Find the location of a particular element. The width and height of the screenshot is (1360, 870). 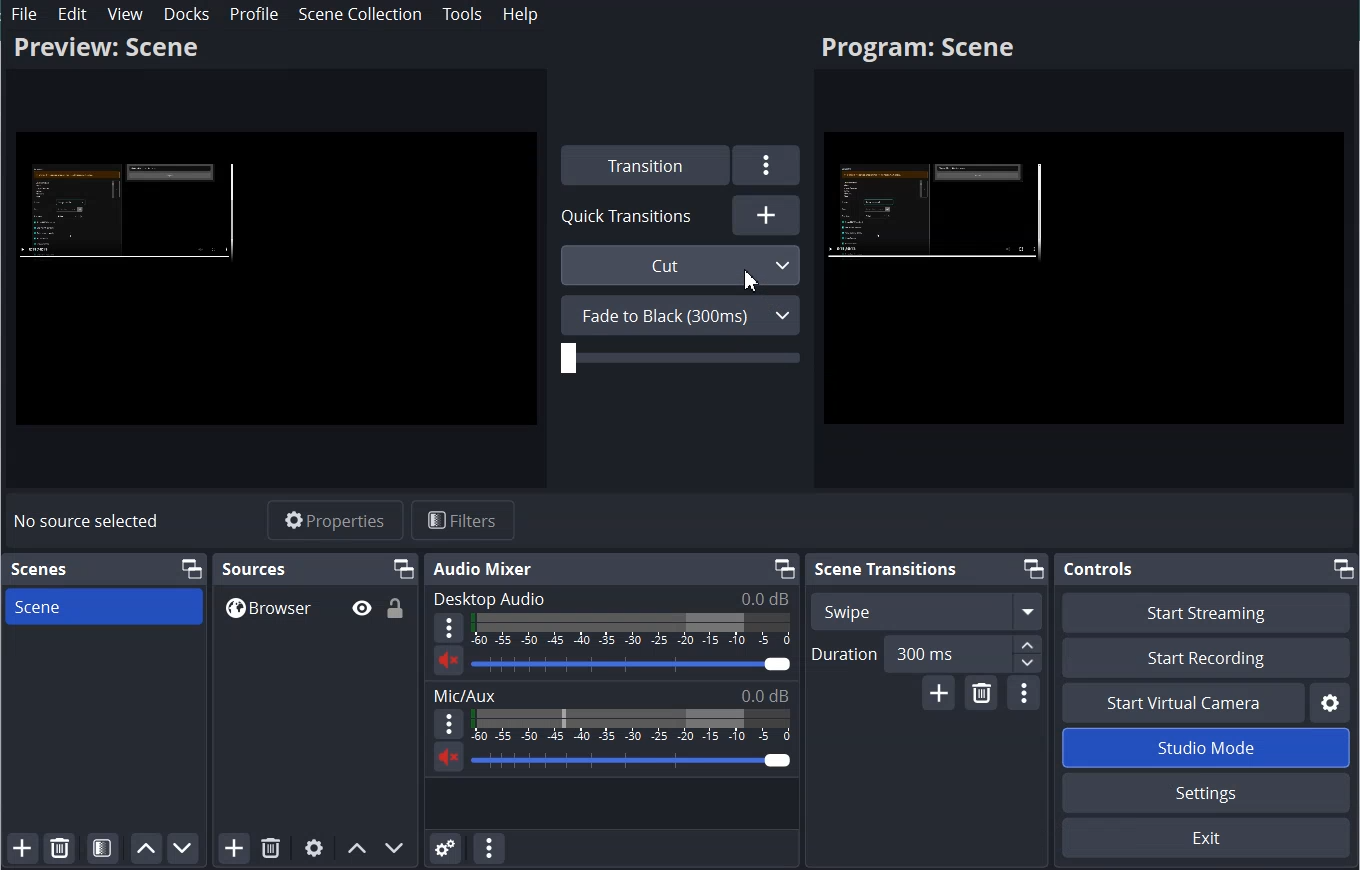

Tools is located at coordinates (462, 14).